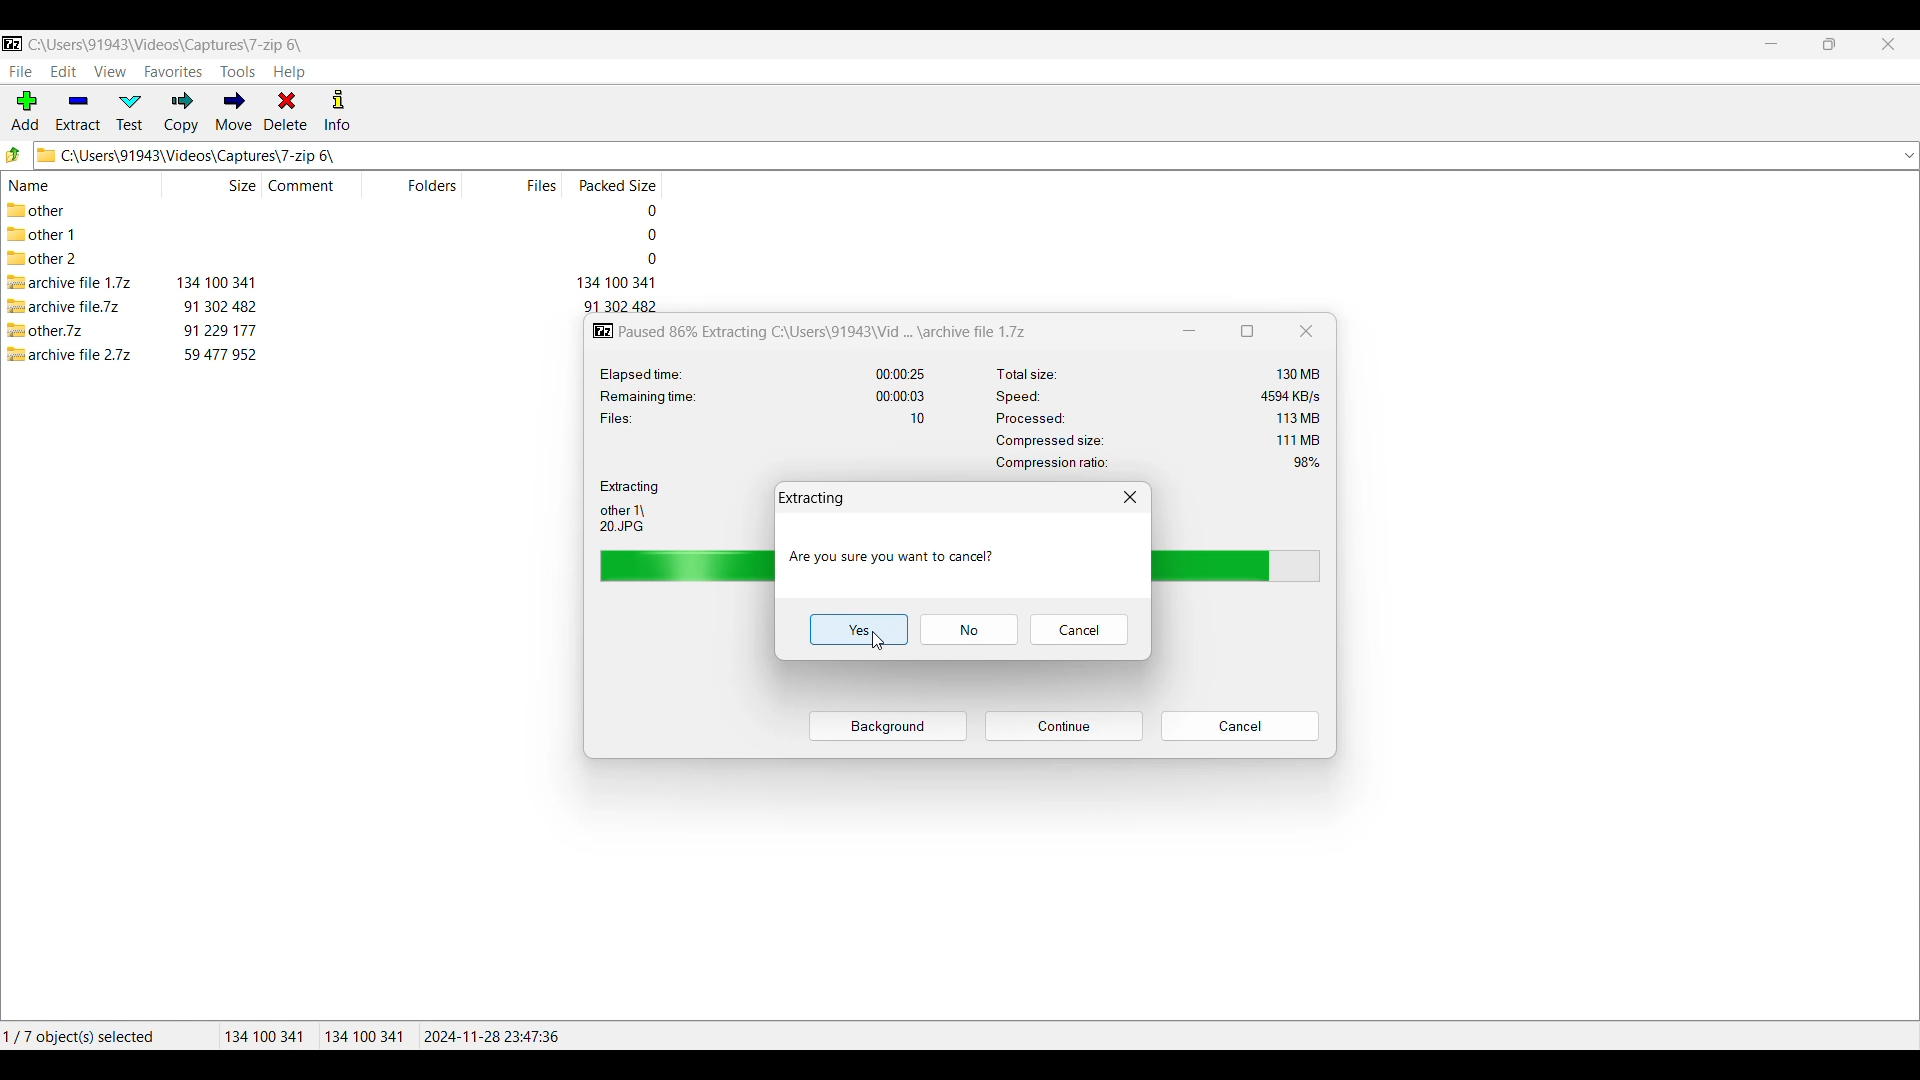  What do you see at coordinates (859, 630) in the screenshot?
I see `Yes` at bounding box center [859, 630].